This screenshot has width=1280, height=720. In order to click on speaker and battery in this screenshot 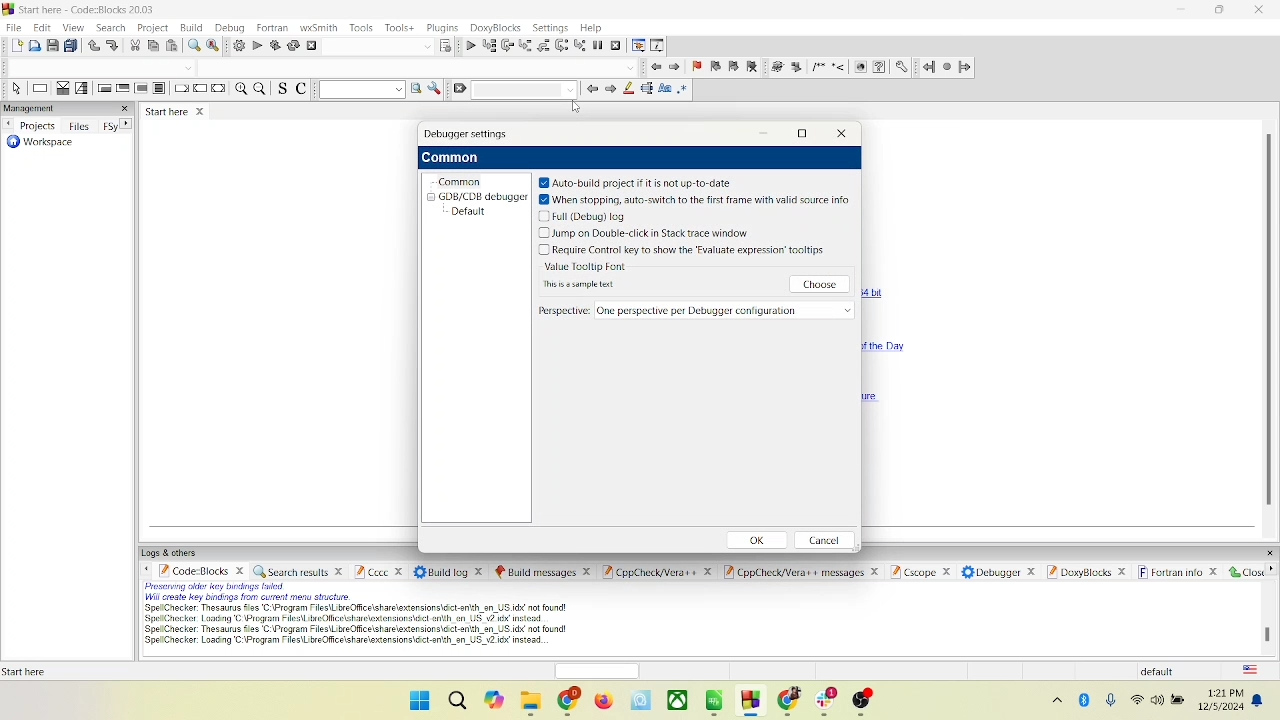, I will do `click(1172, 700)`.